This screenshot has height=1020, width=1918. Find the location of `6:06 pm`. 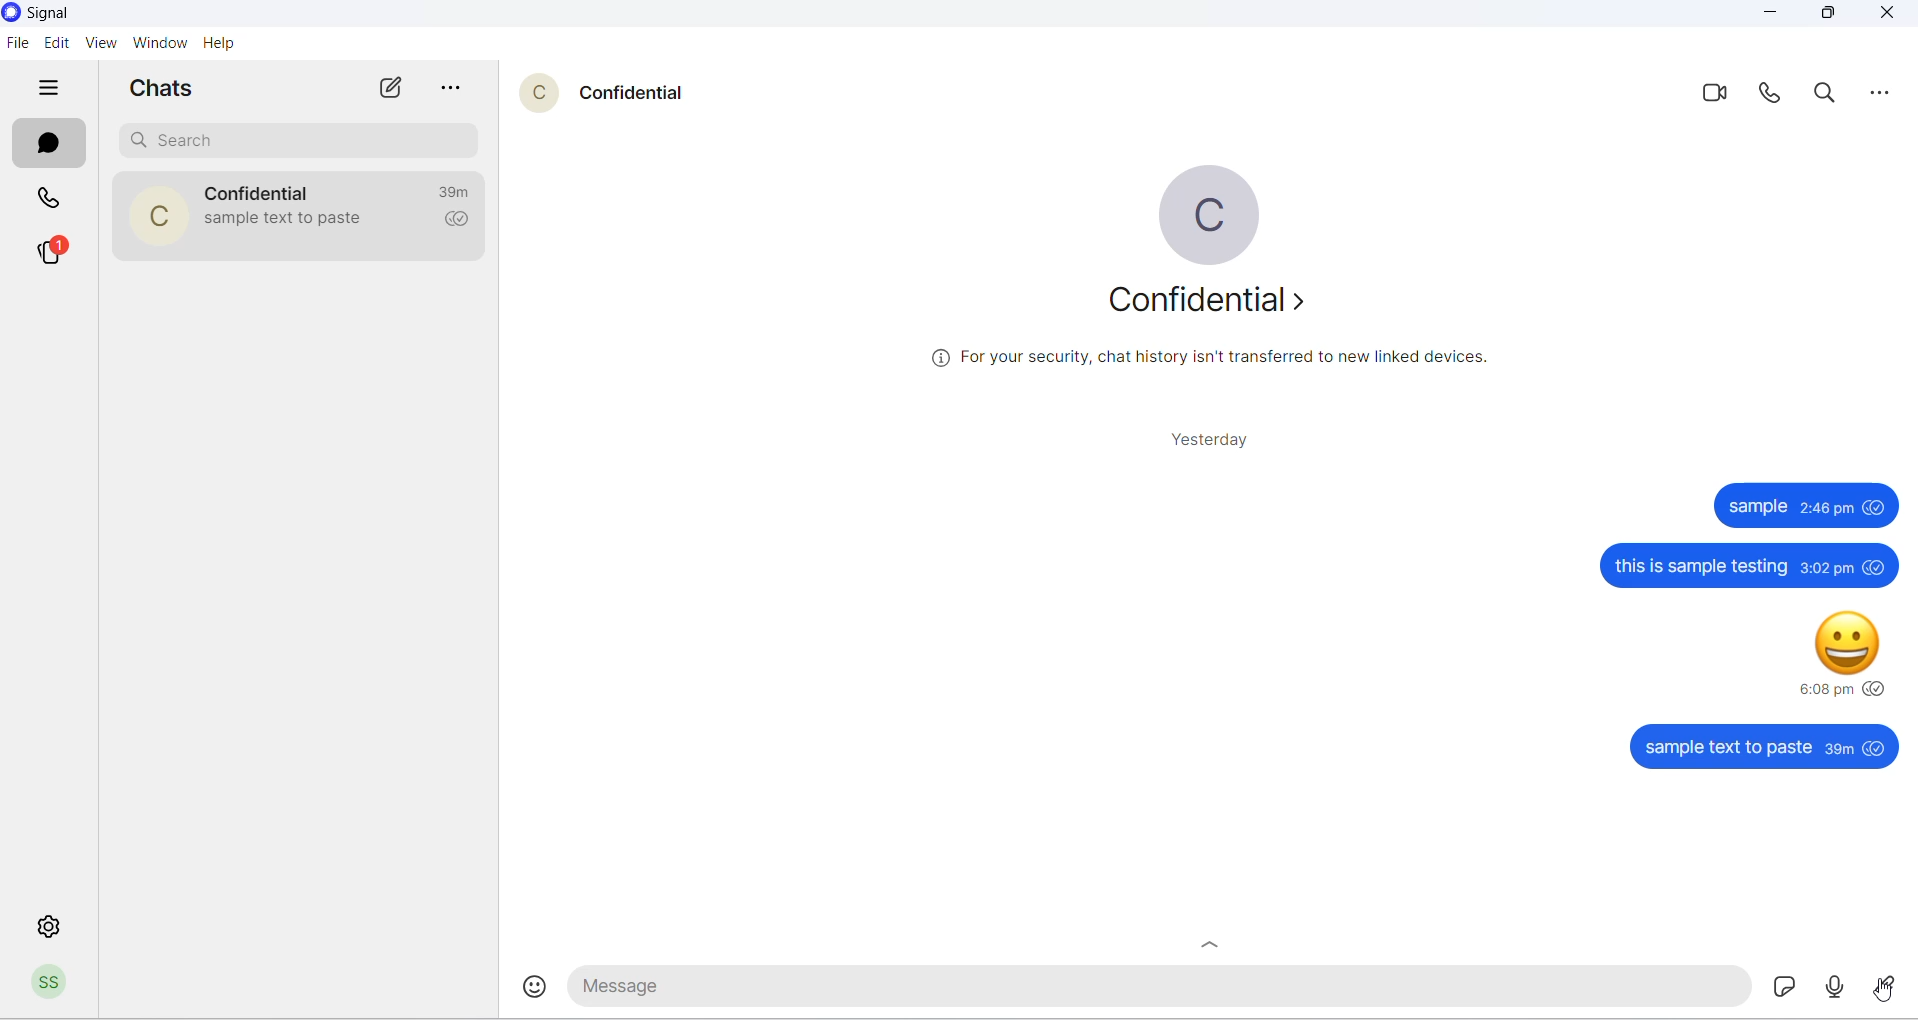

6:06 pm is located at coordinates (1824, 689).